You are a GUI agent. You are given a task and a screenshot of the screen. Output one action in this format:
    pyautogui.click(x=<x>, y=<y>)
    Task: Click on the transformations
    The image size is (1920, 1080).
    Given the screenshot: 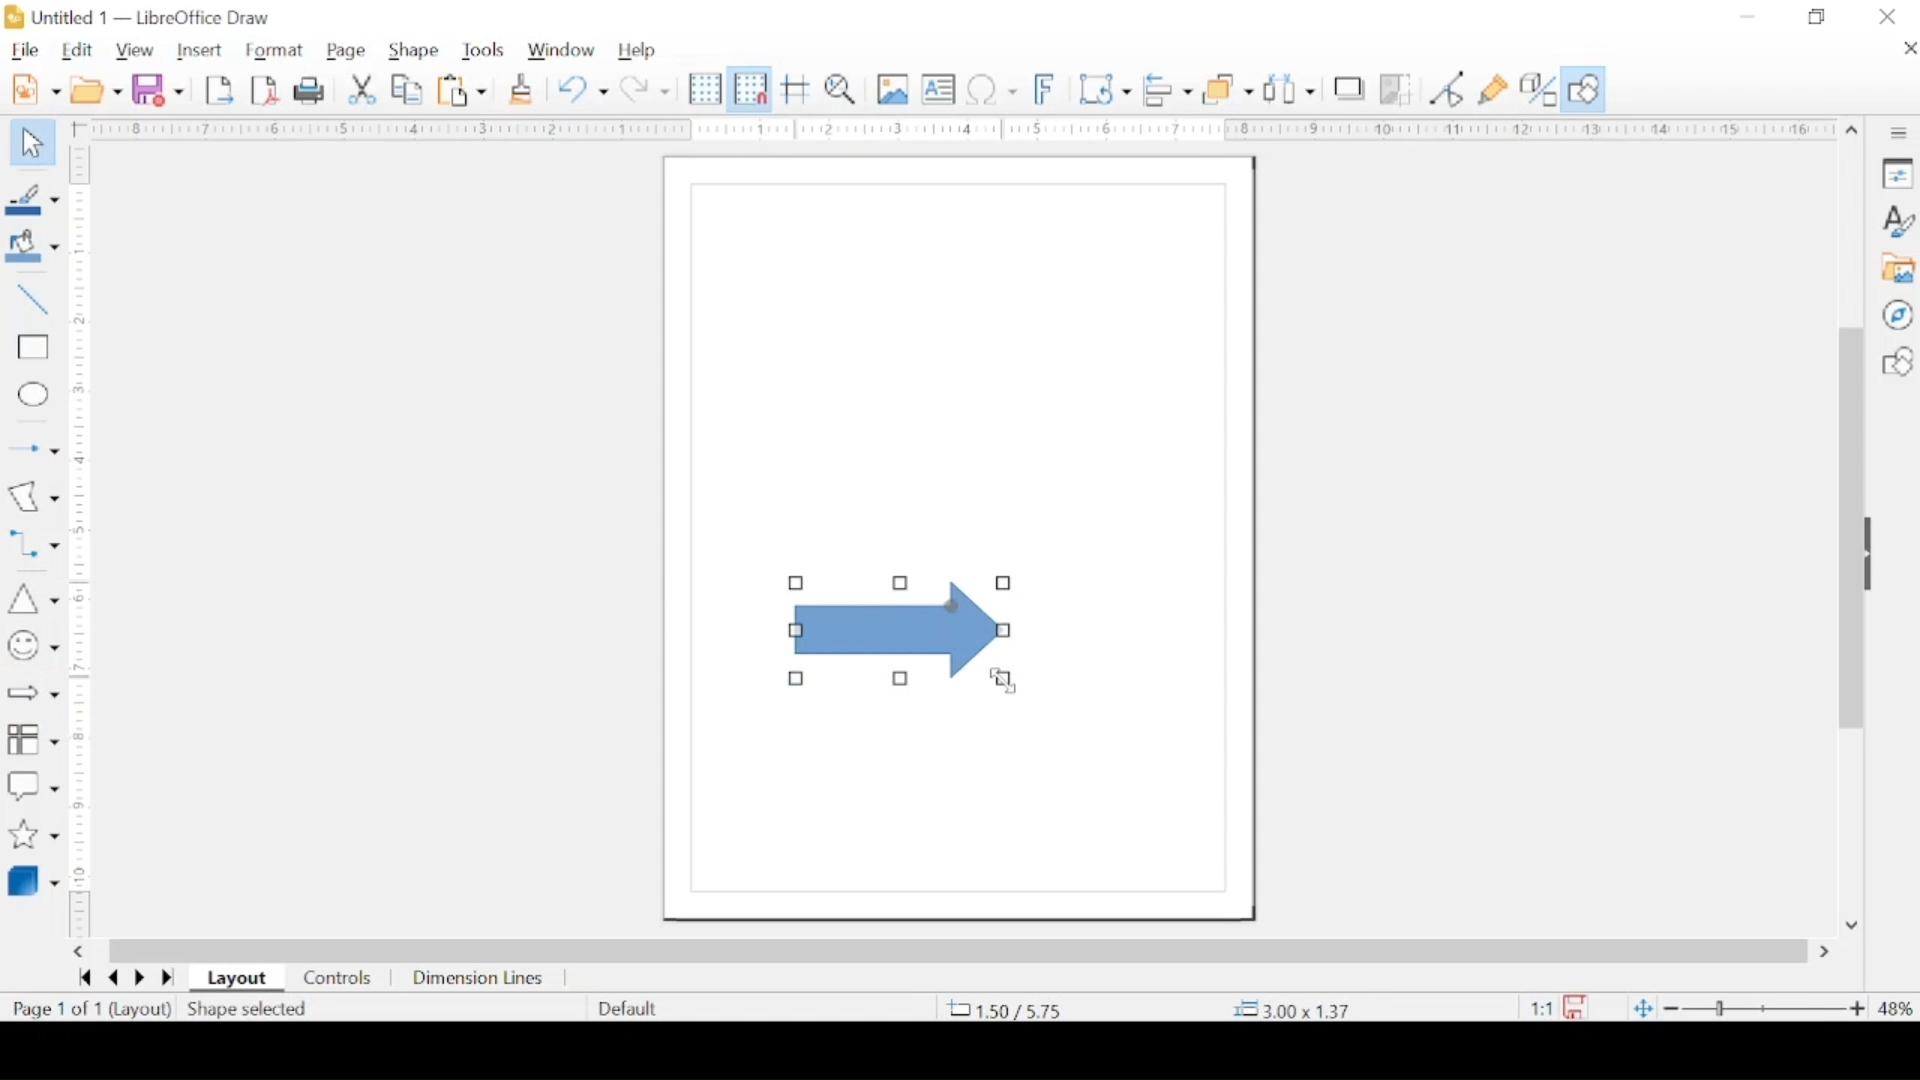 What is the action you would take?
    pyautogui.click(x=1104, y=89)
    